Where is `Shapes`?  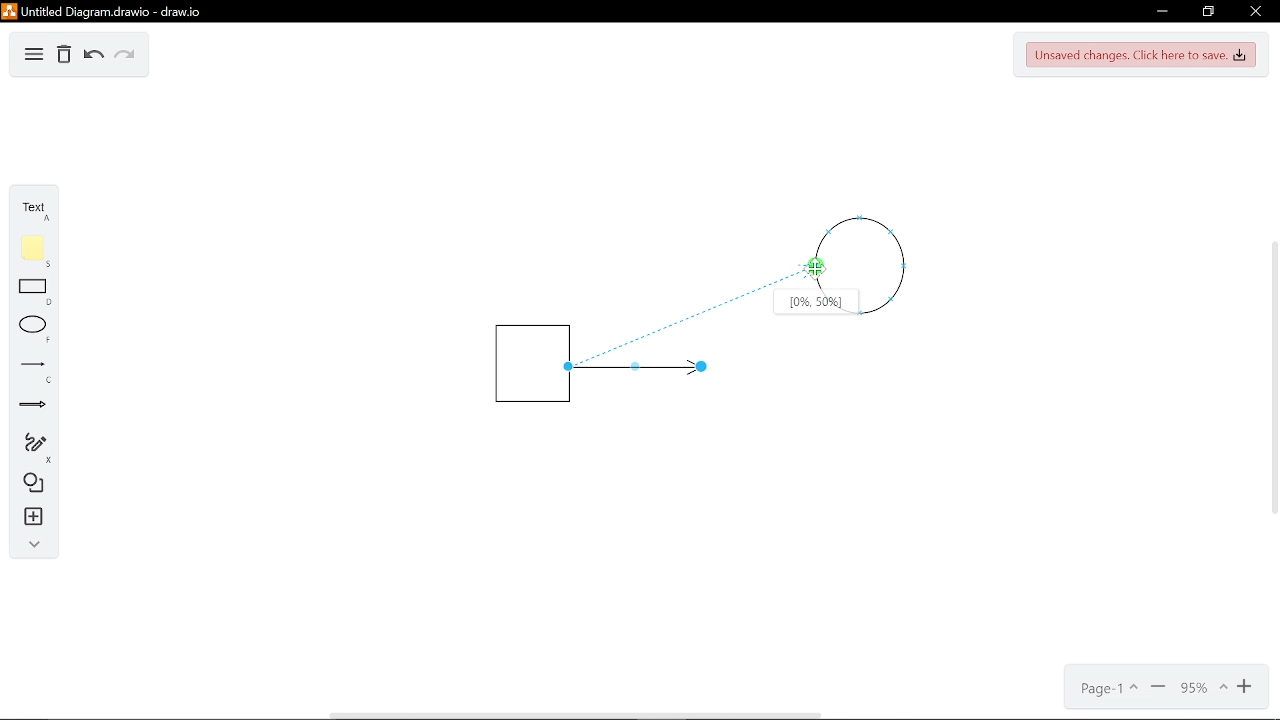
Shapes is located at coordinates (26, 483).